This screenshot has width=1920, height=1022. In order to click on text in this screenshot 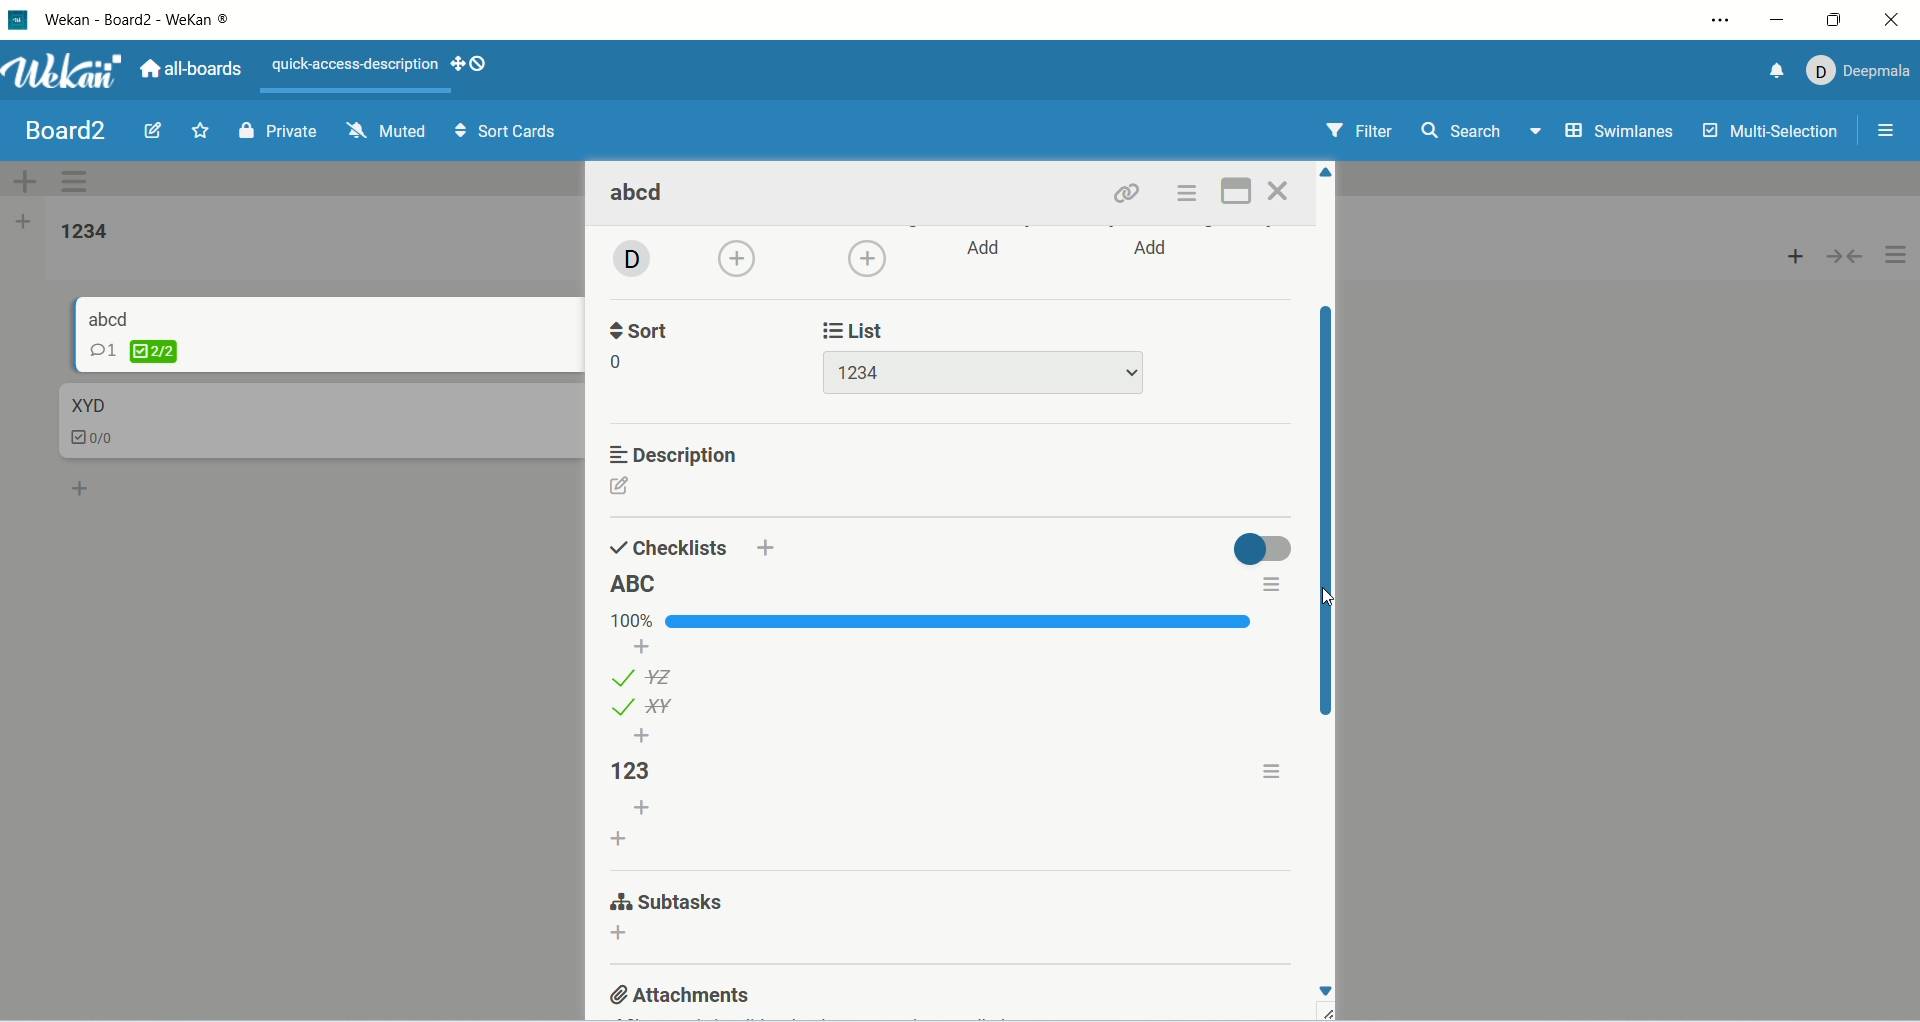, I will do `click(356, 65)`.